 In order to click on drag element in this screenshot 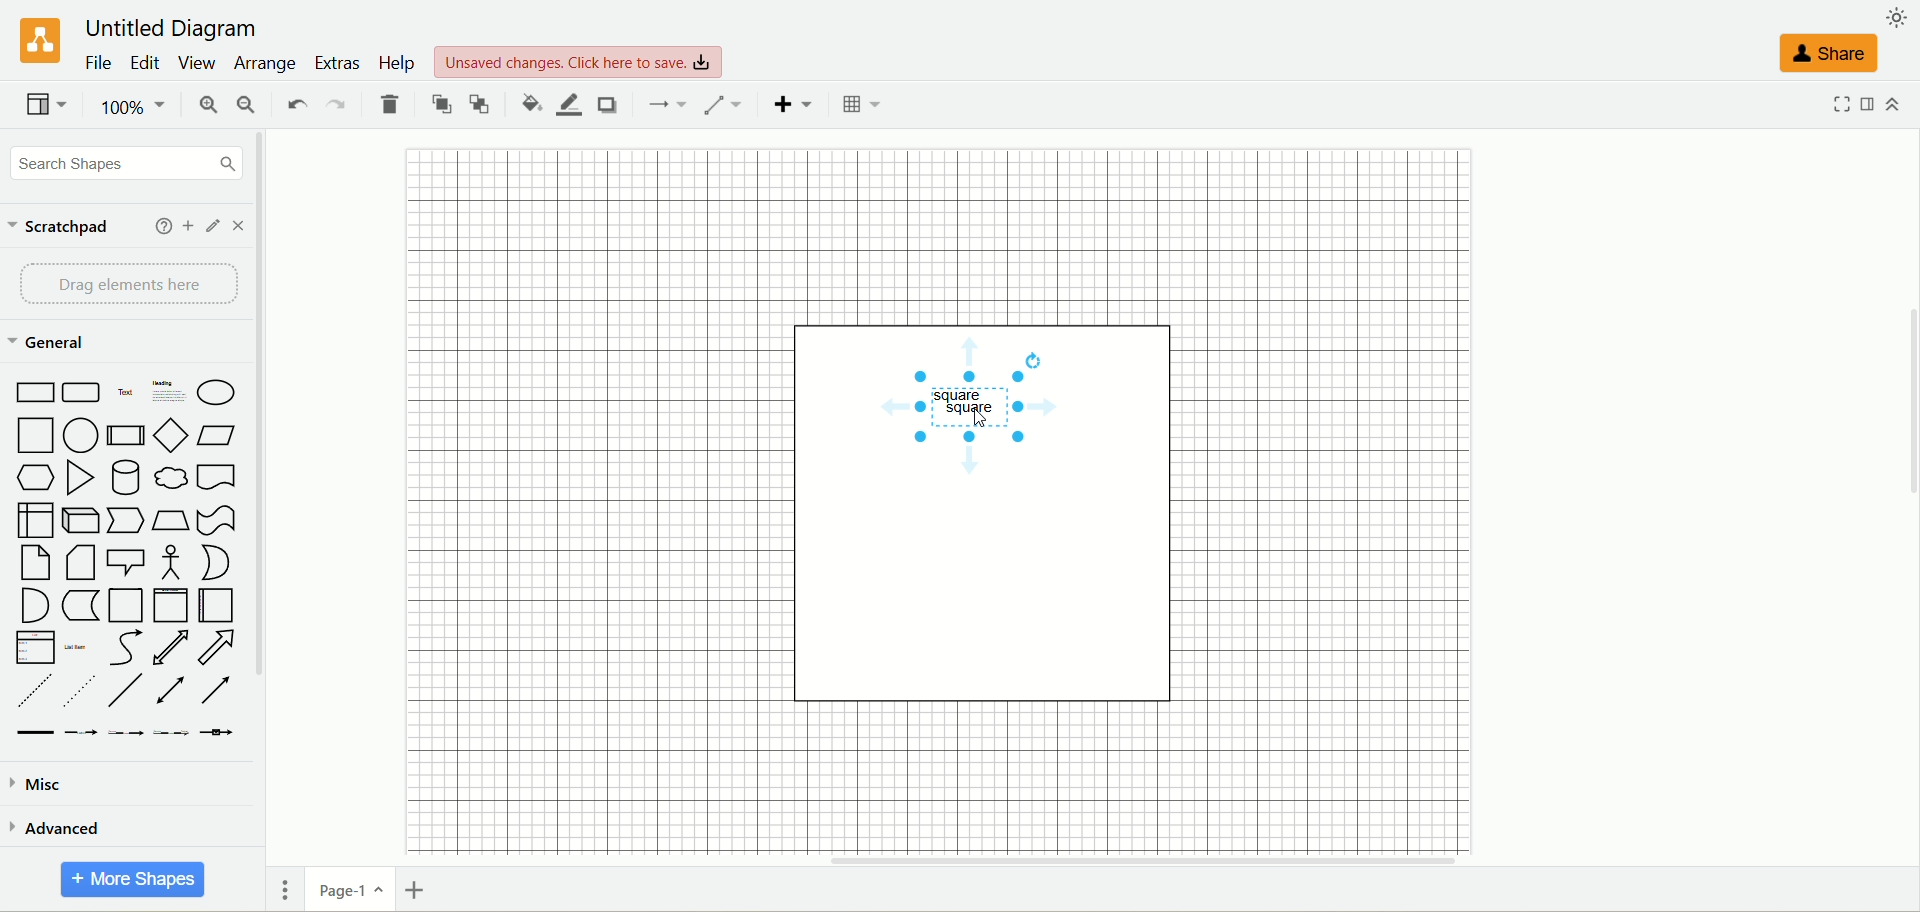, I will do `click(129, 285)`.